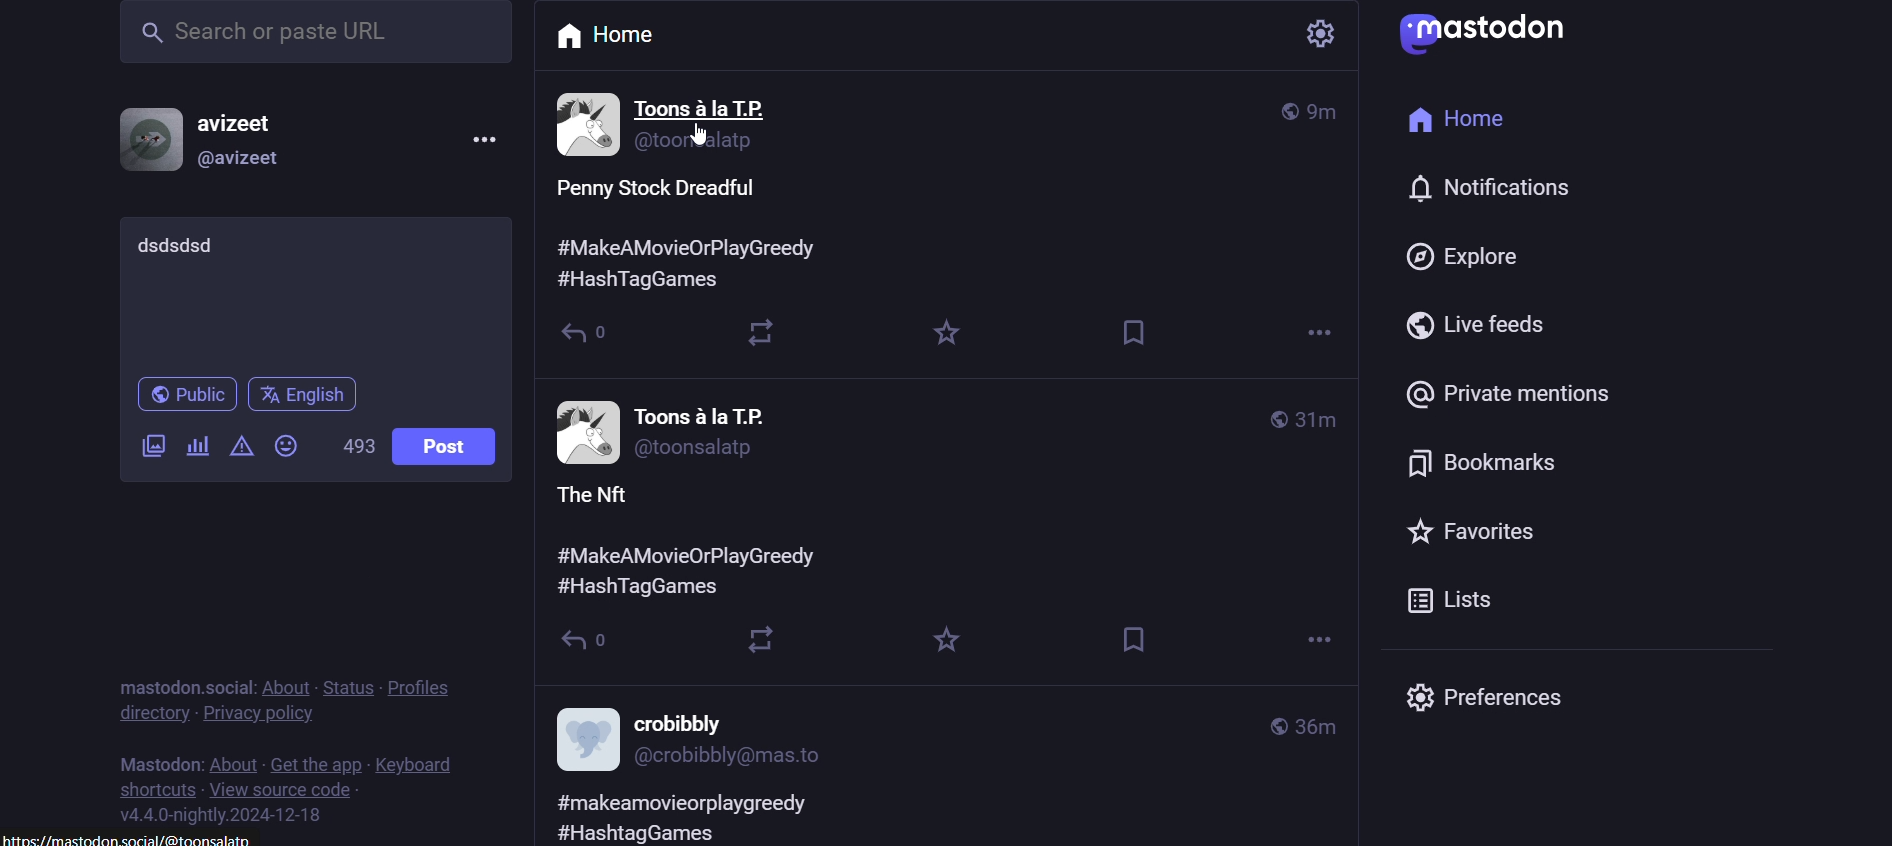  What do you see at coordinates (581, 433) in the screenshot?
I see `other post` at bounding box center [581, 433].